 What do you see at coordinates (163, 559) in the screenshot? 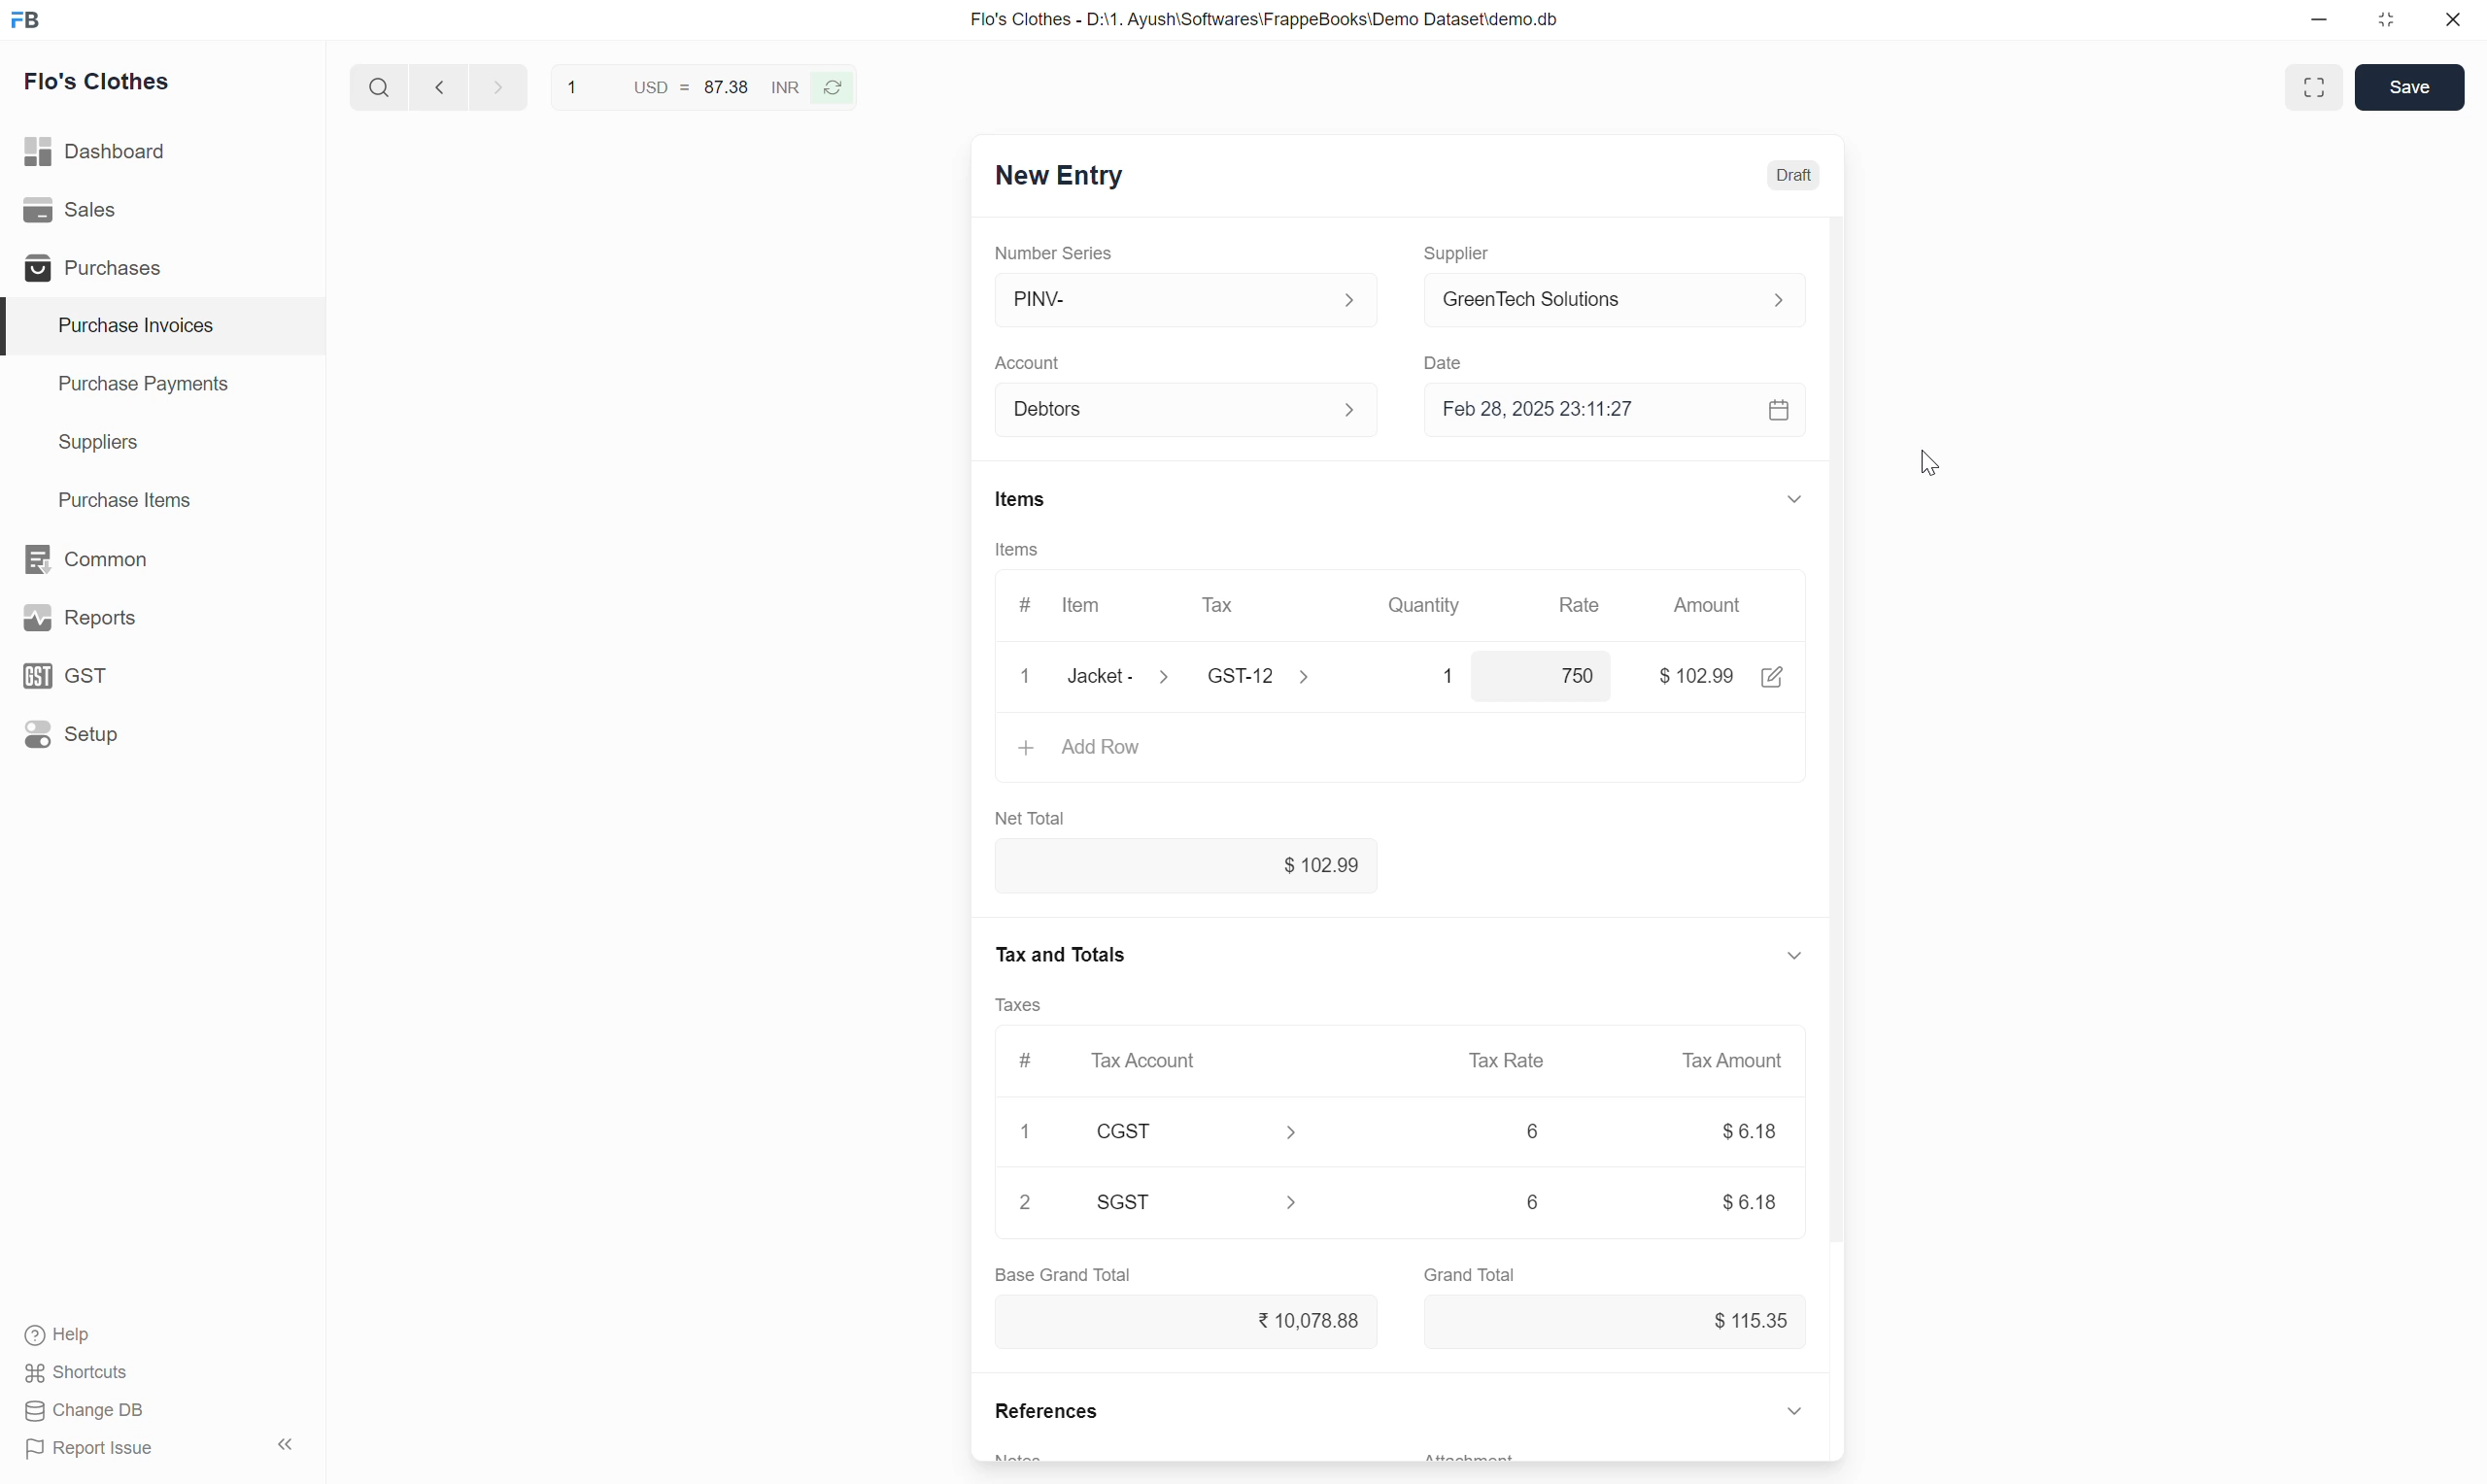
I see `Common` at bounding box center [163, 559].